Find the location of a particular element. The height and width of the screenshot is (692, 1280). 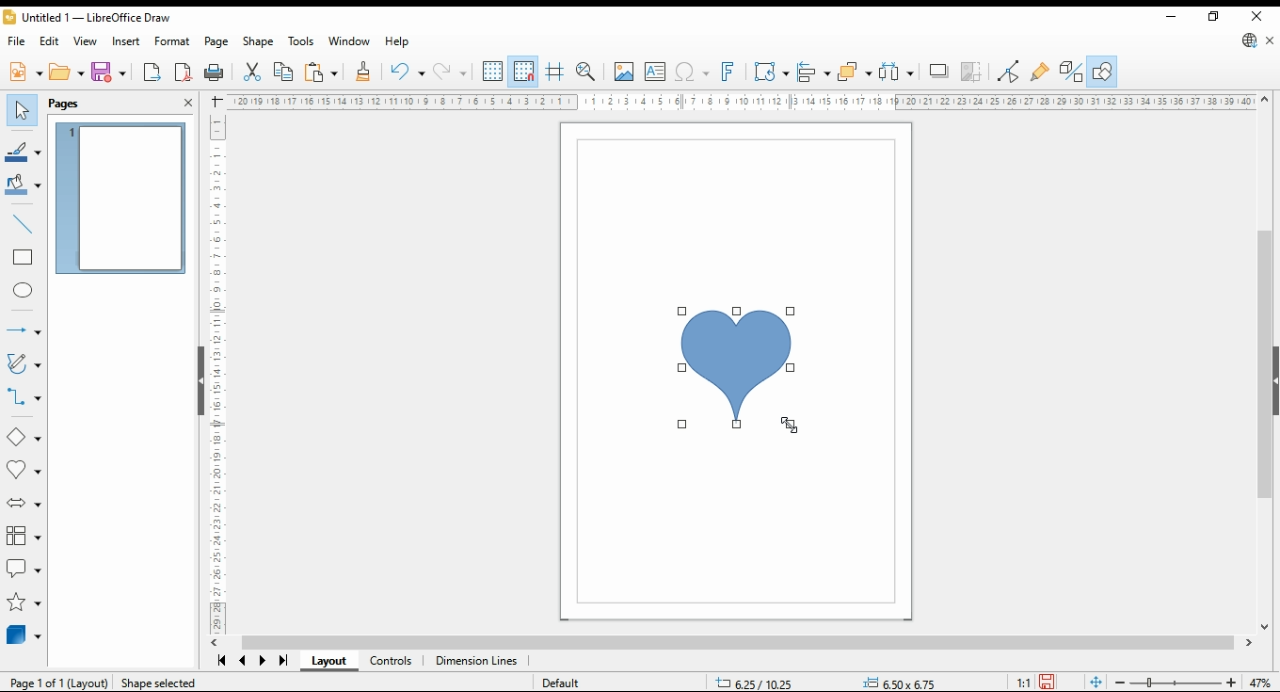

mouse pointer is located at coordinates (792, 426).